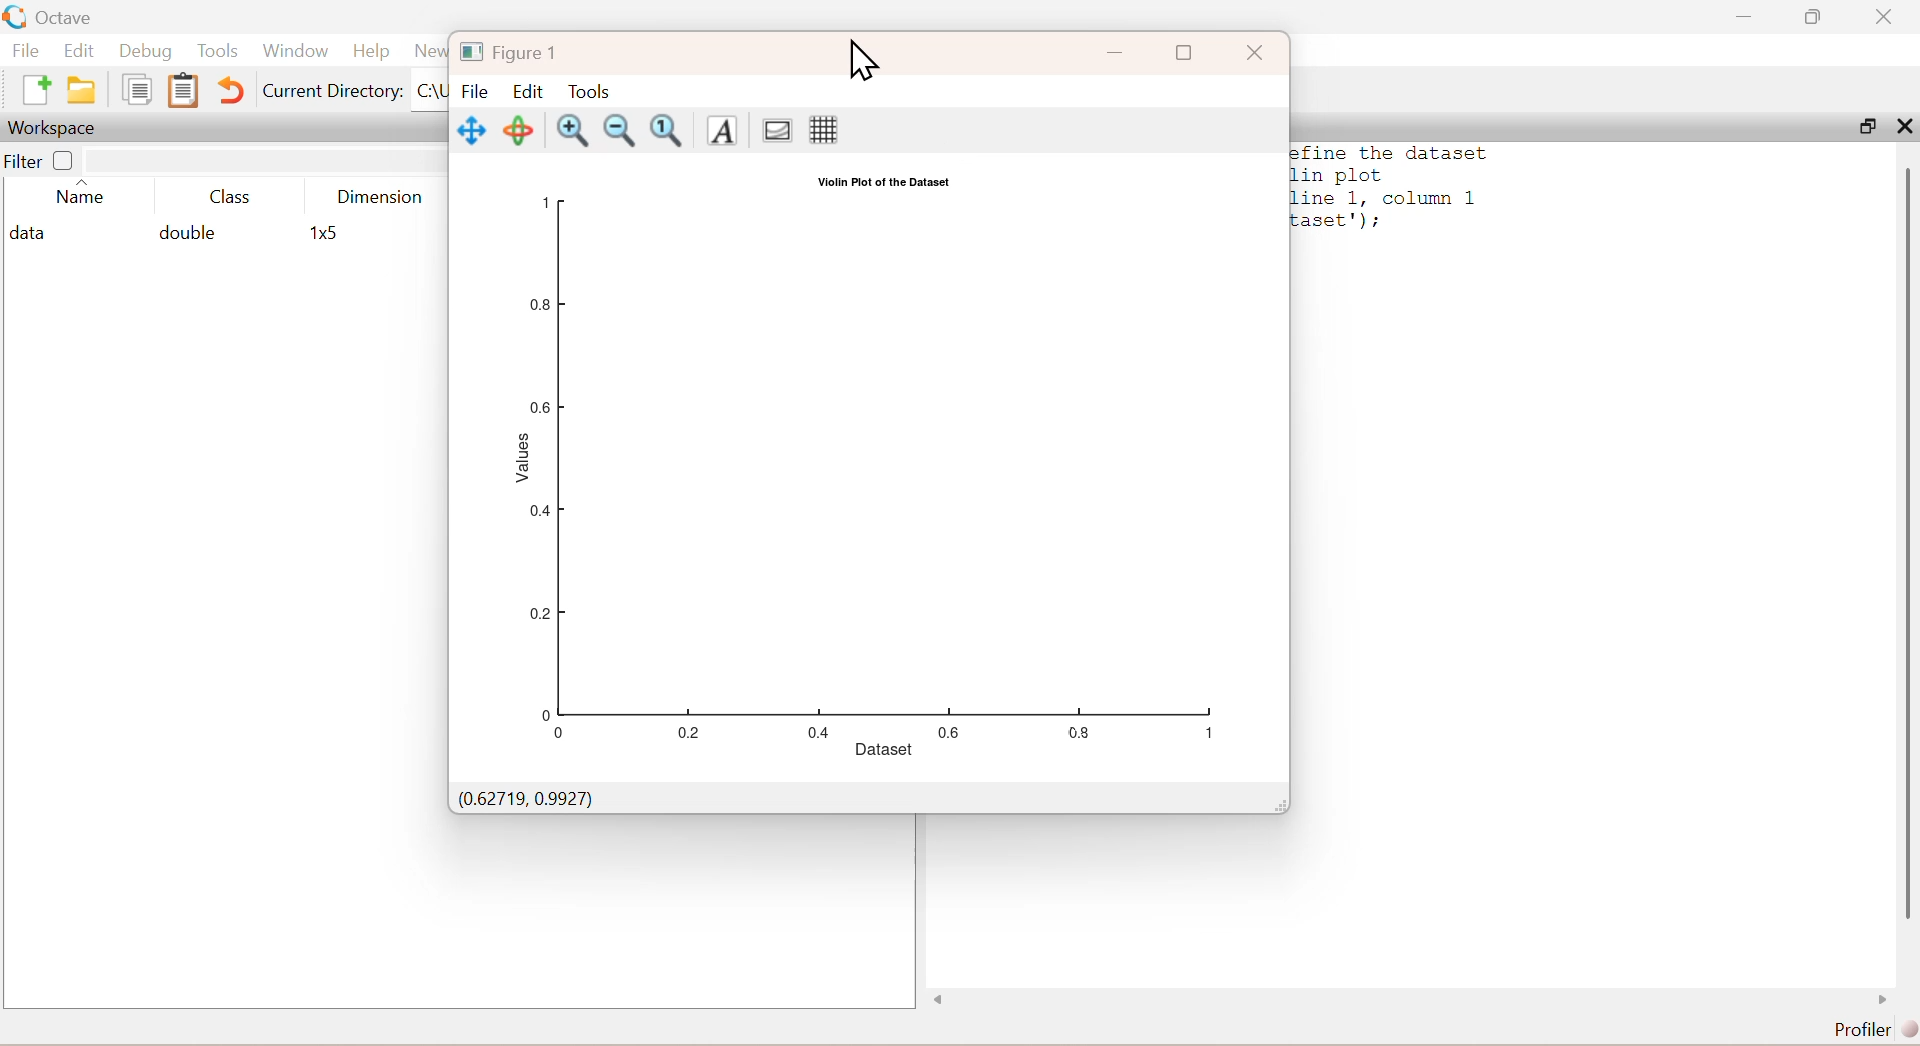 This screenshot has width=1920, height=1046. What do you see at coordinates (51, 129) in the screenshot?
I see `Workspace` at bounding box center [51, 129].